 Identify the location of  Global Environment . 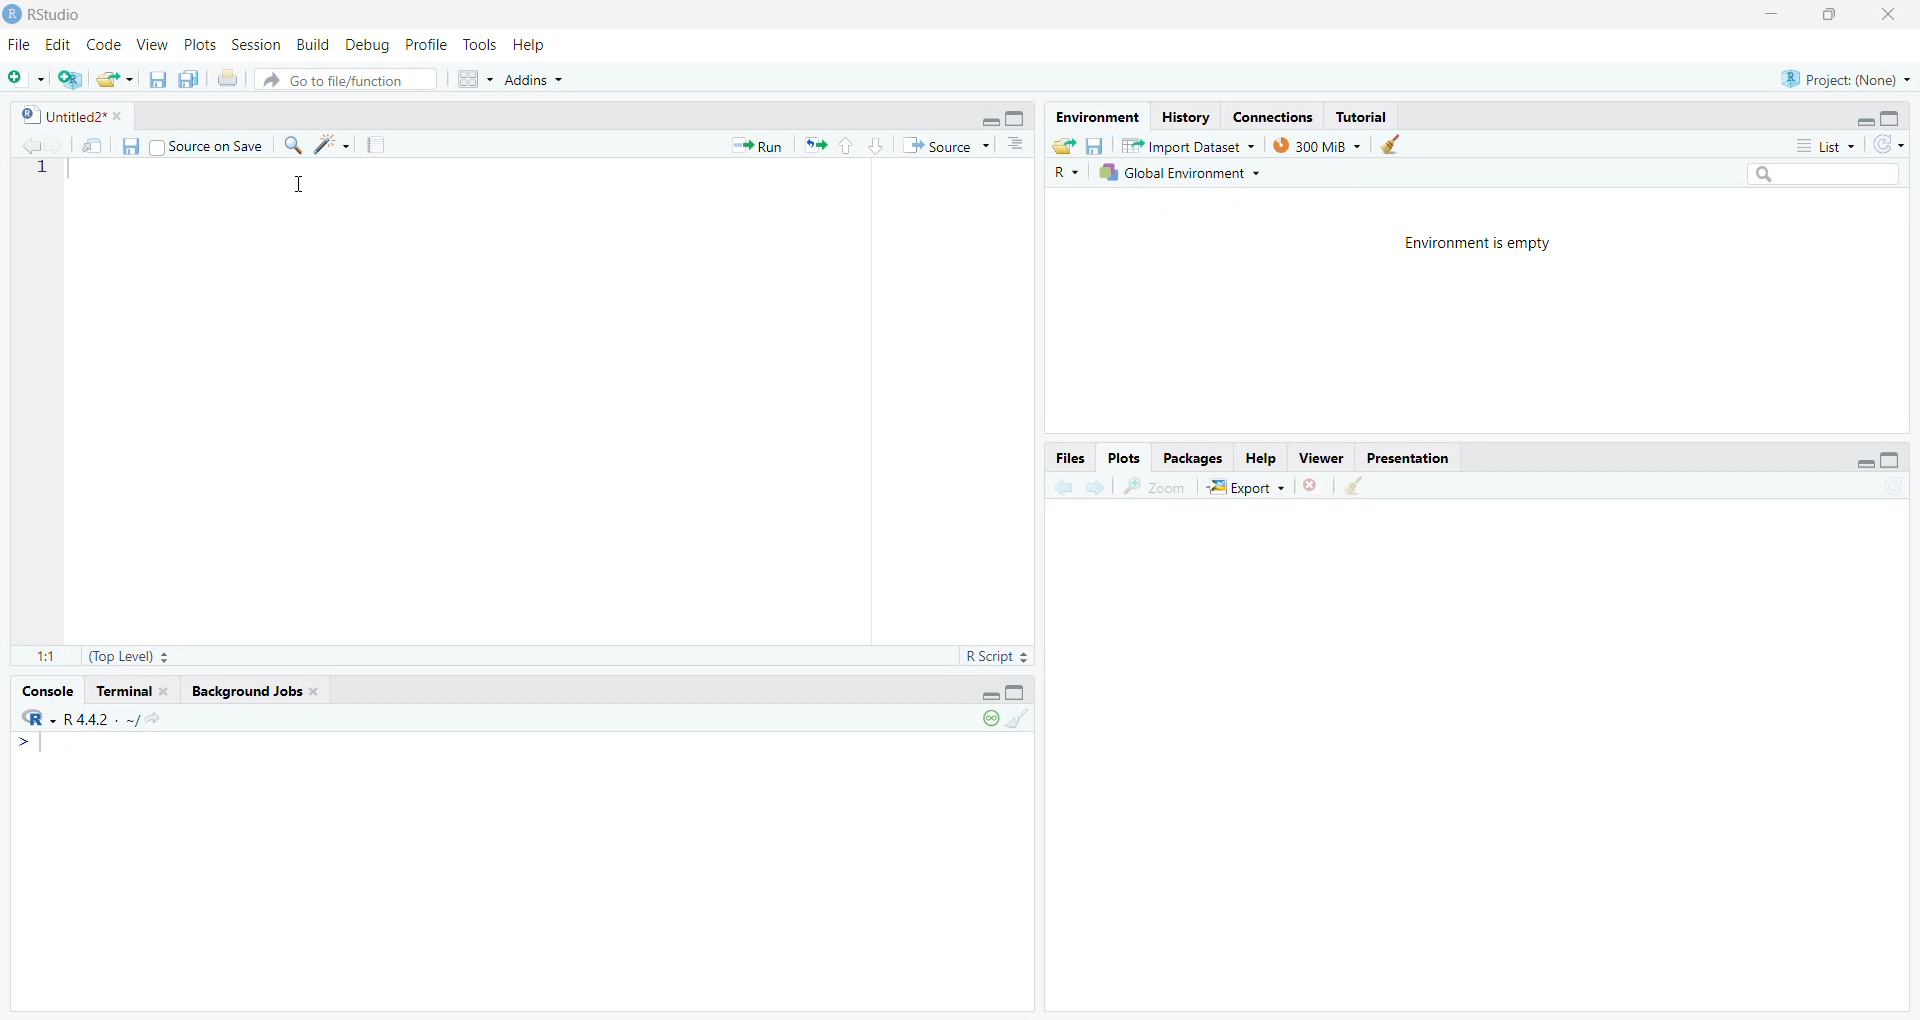
(1187, 174).